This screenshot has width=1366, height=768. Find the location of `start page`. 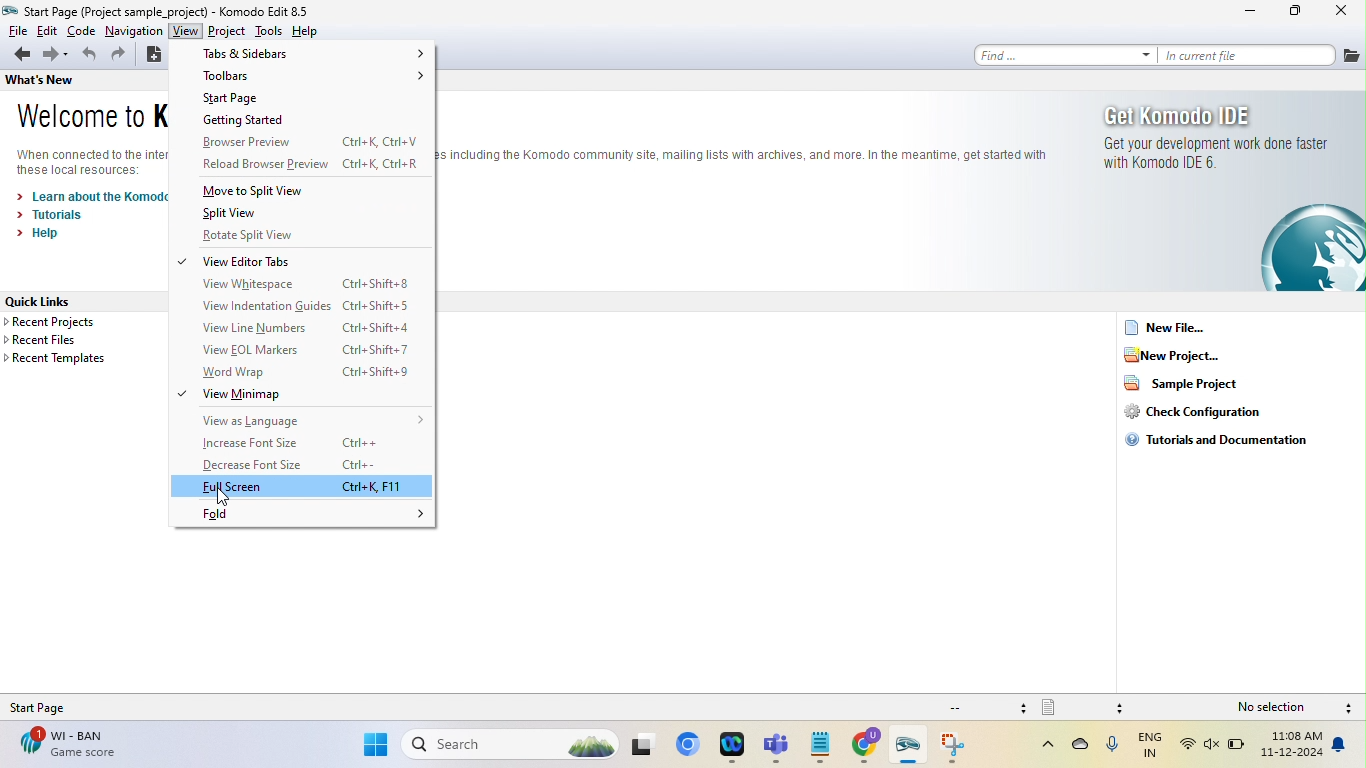

start page is located at coordinates (52, 707).